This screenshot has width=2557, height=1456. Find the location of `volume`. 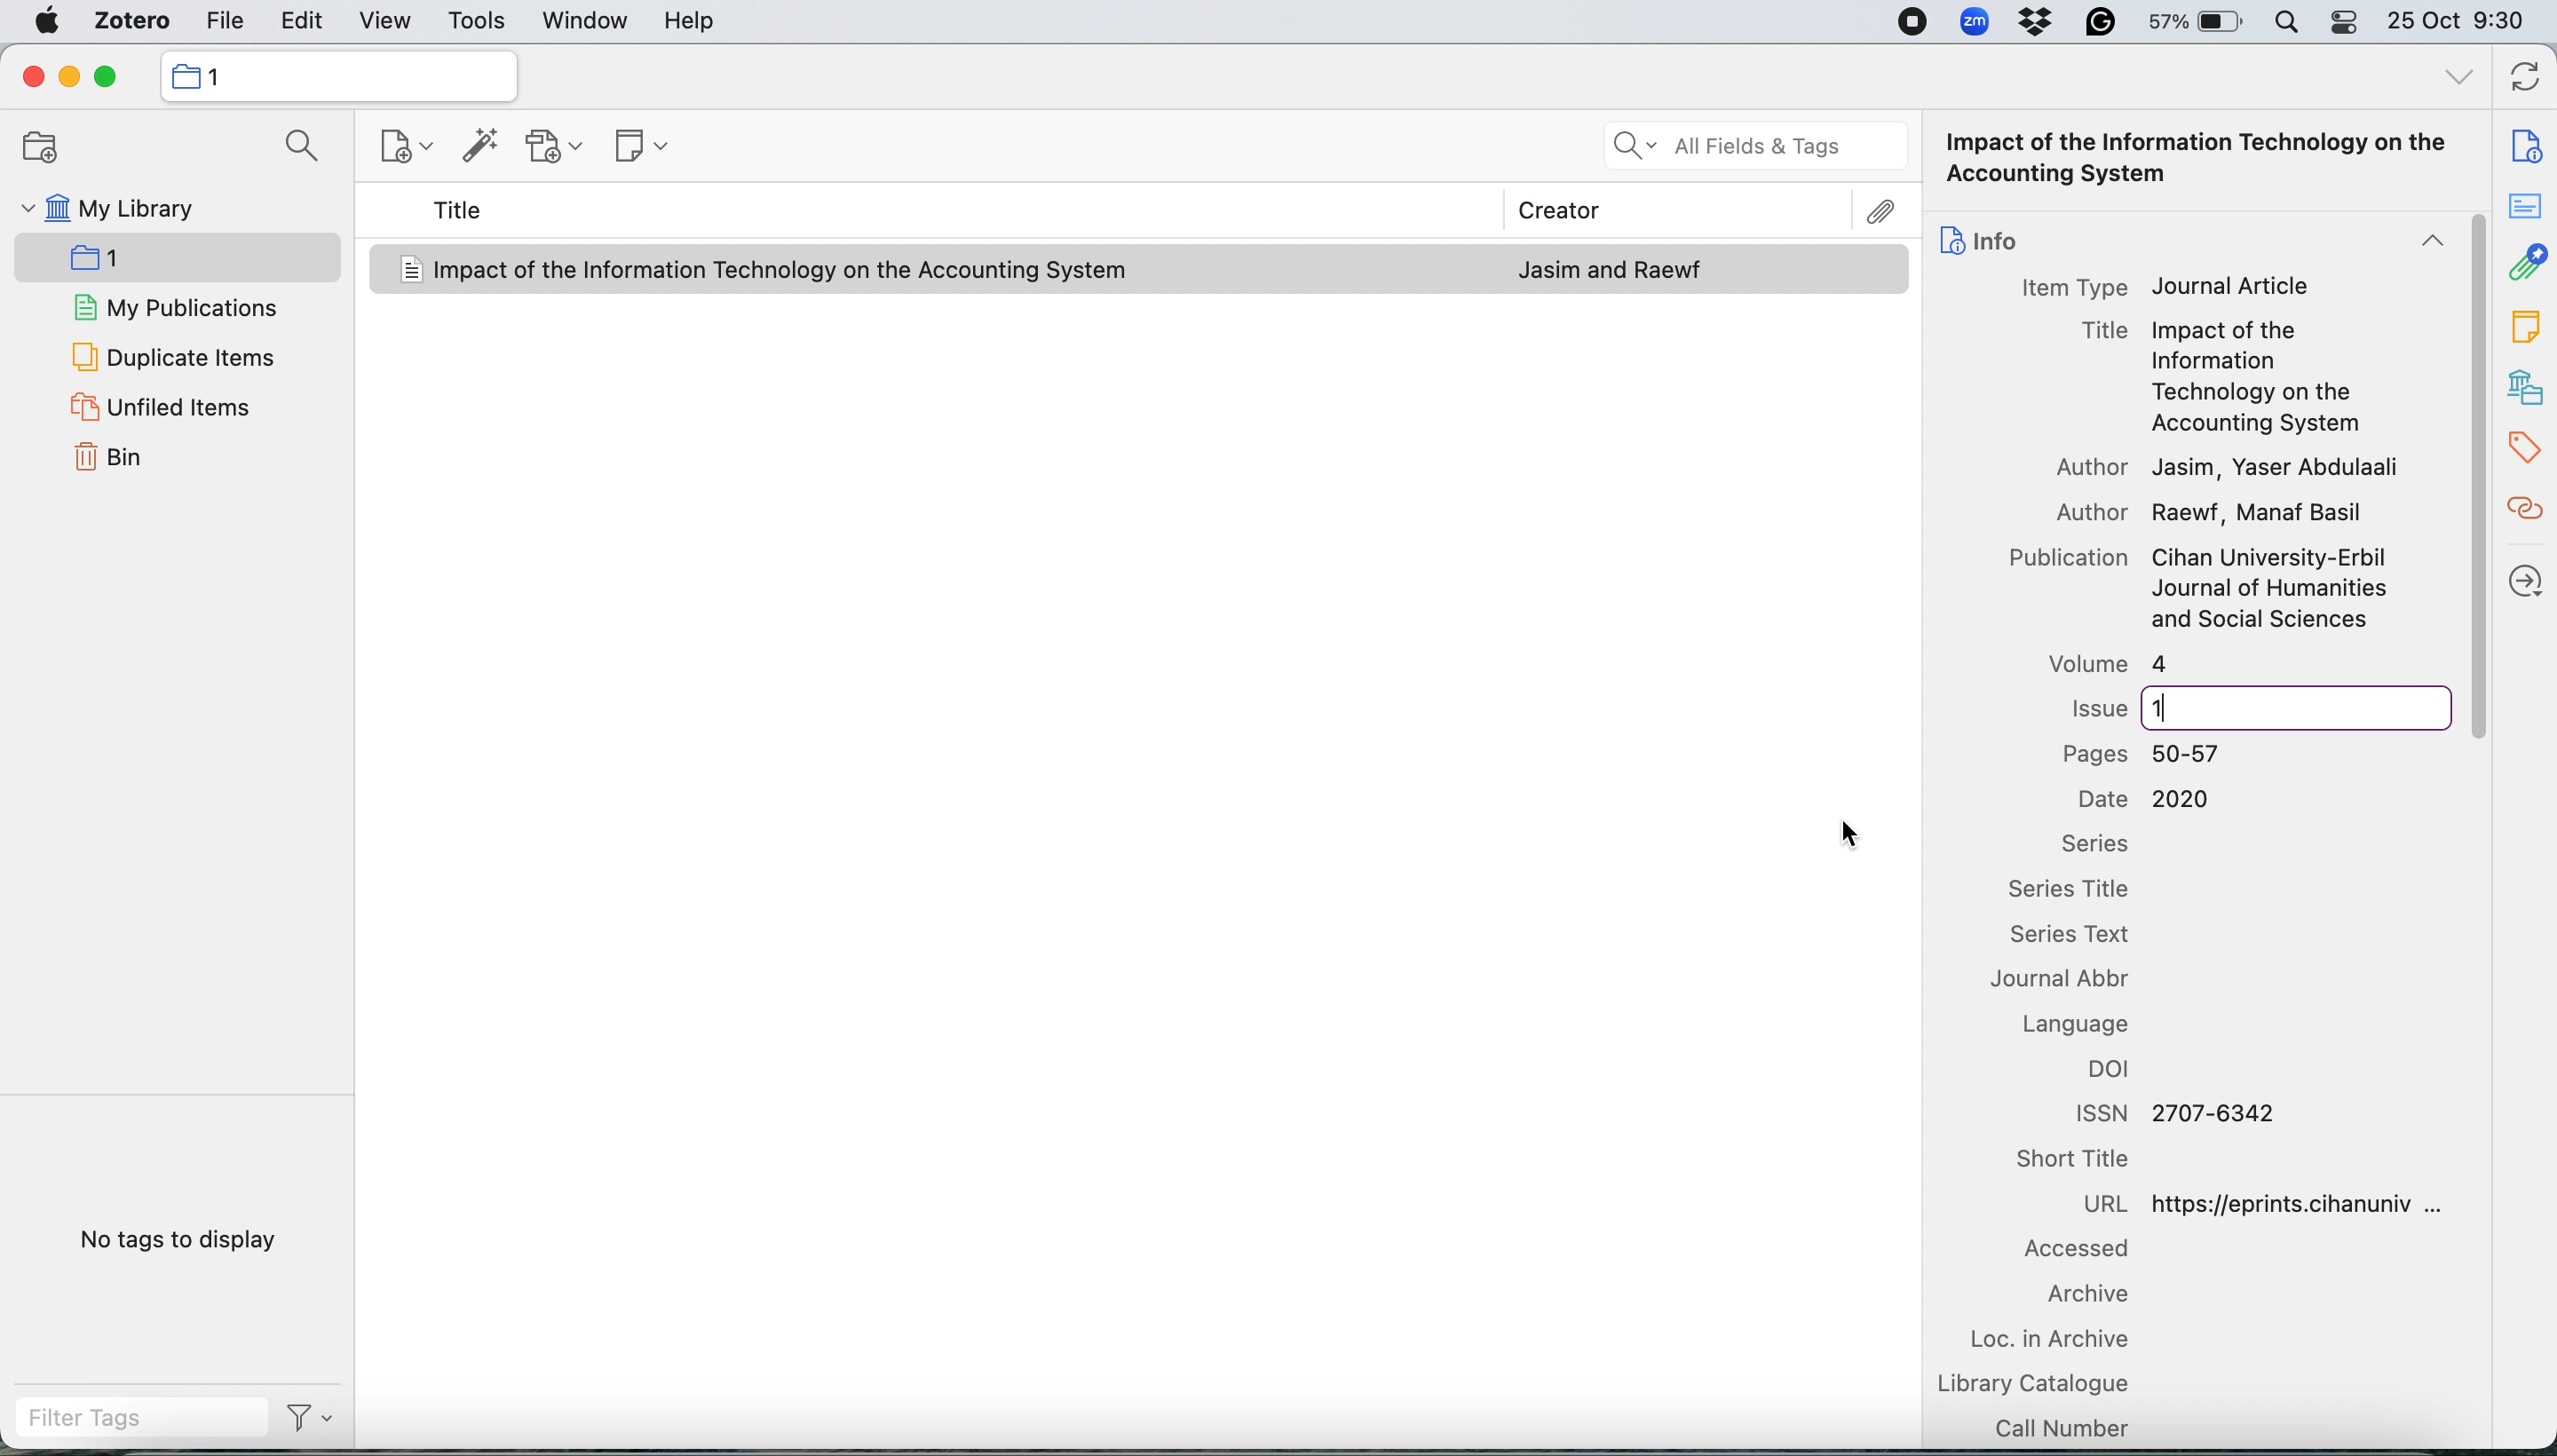

volume is located at coordinates (2102, 664).